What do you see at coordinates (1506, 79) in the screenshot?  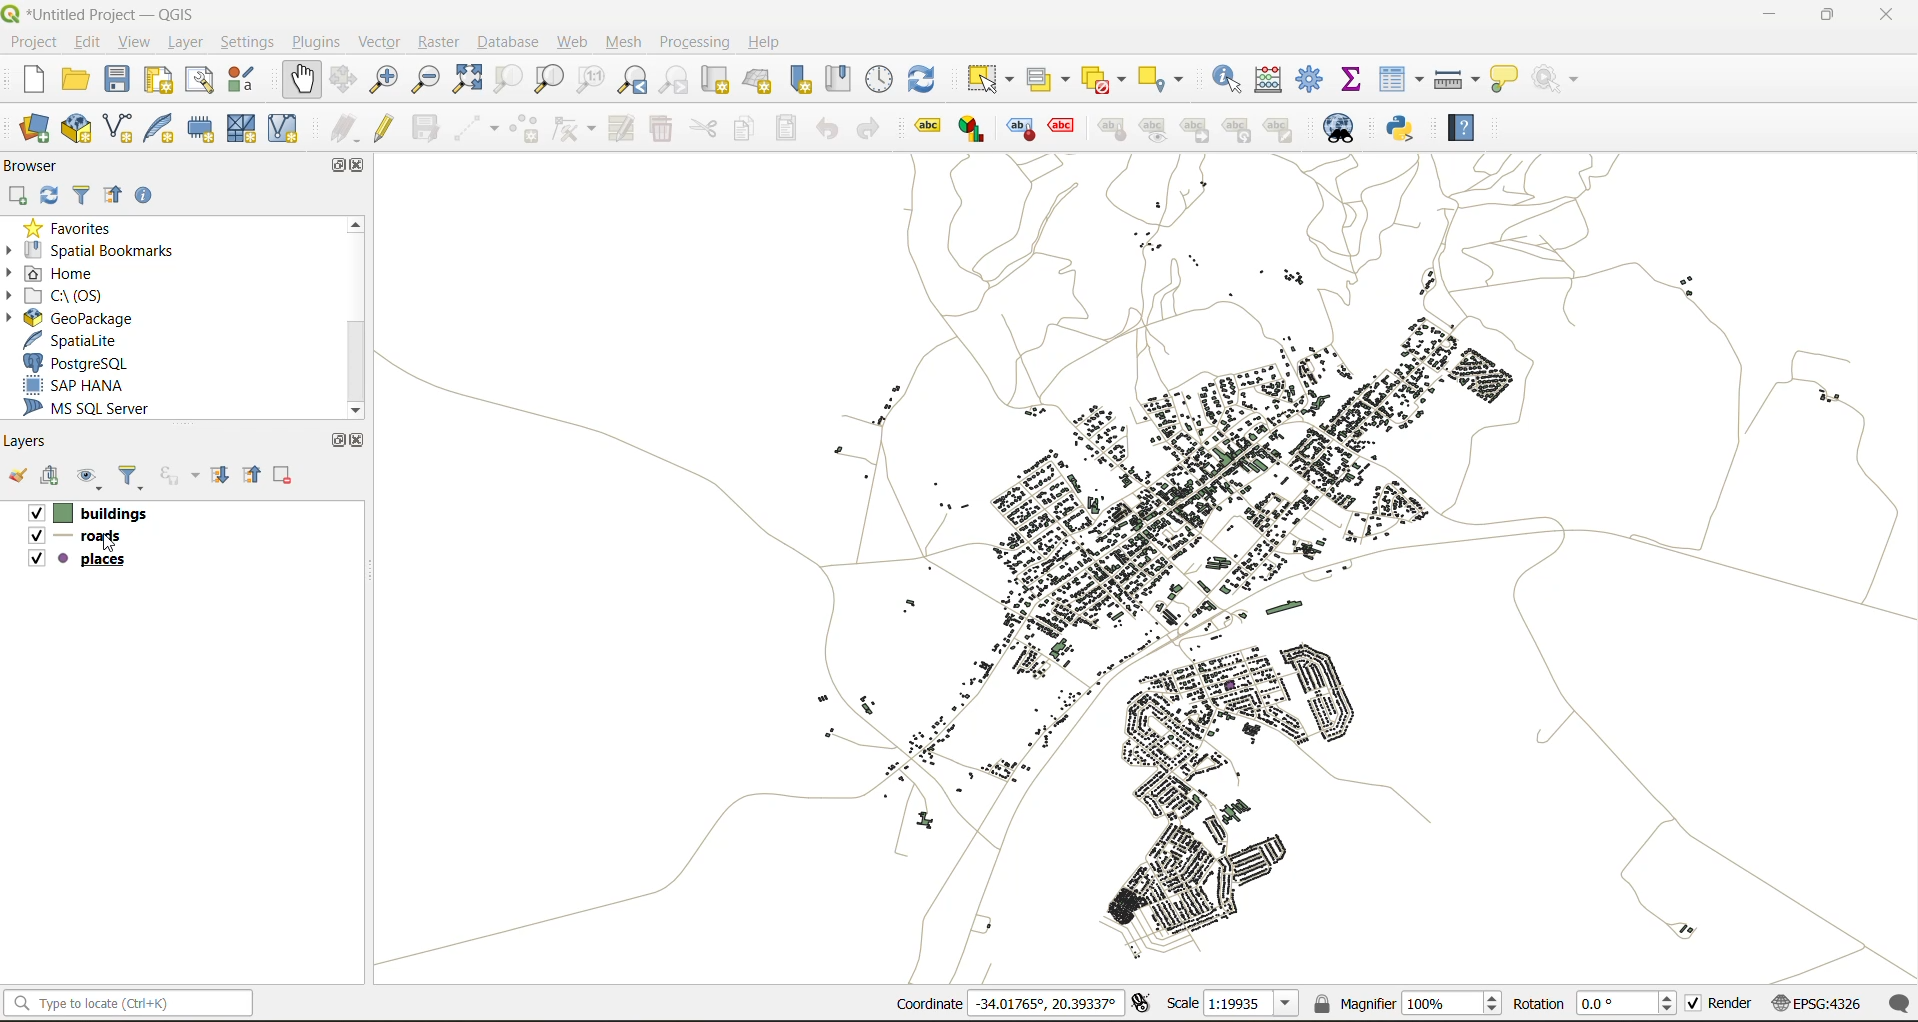 I see `show tips` at bounding box center [1506, 79].